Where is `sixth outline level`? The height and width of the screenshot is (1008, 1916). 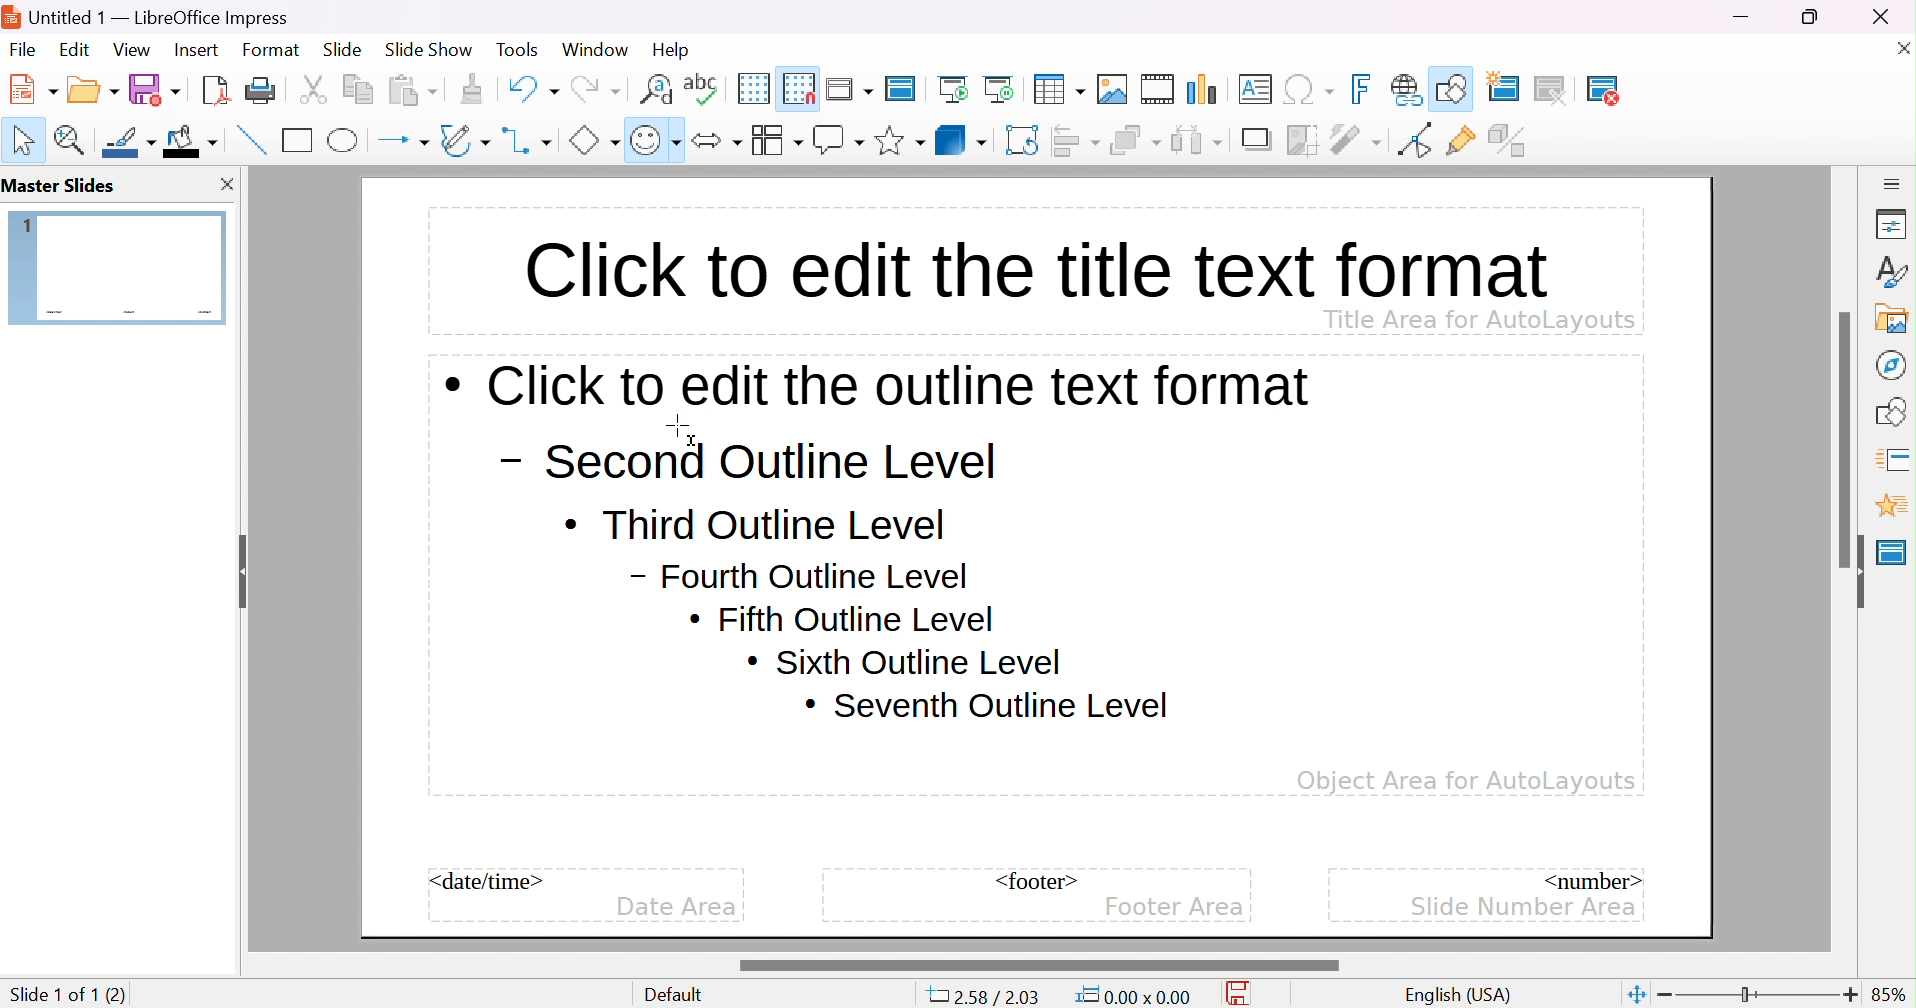
sixth outline level is located at coordinates (843, 620).